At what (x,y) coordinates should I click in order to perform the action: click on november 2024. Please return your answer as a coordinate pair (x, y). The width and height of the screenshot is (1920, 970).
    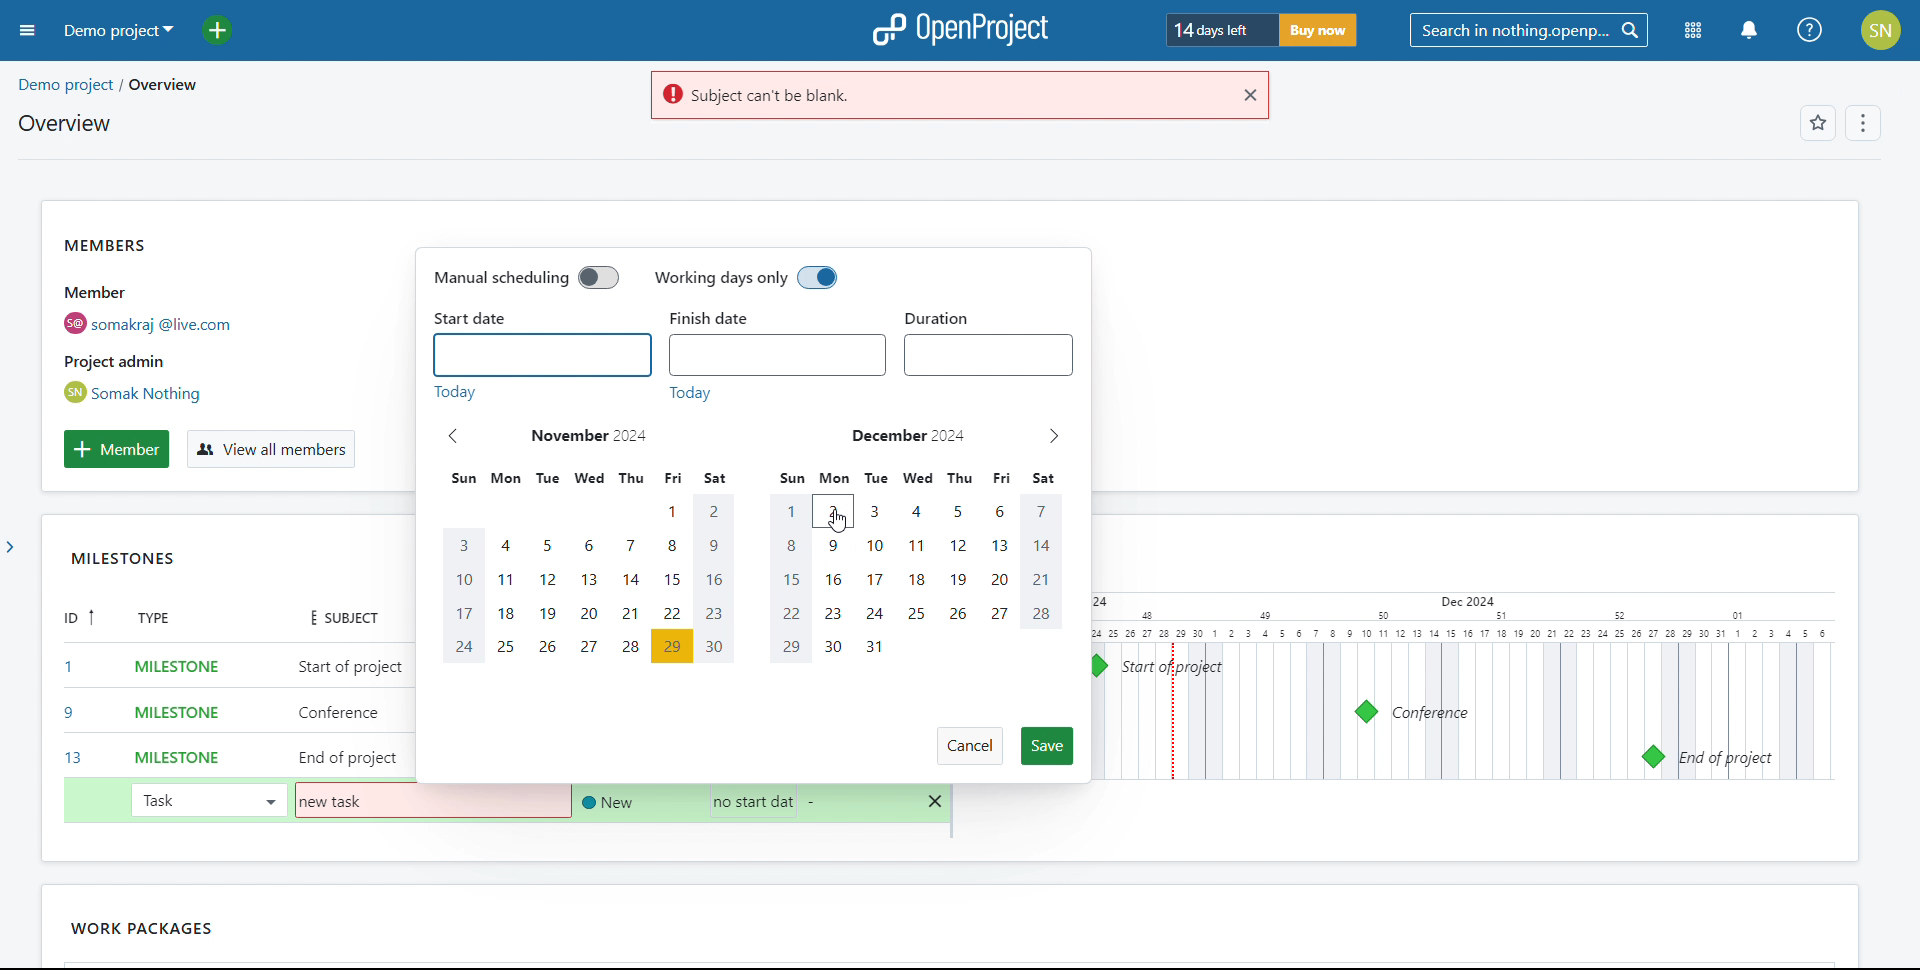
    Looking at the image, I should click on (591, 436).